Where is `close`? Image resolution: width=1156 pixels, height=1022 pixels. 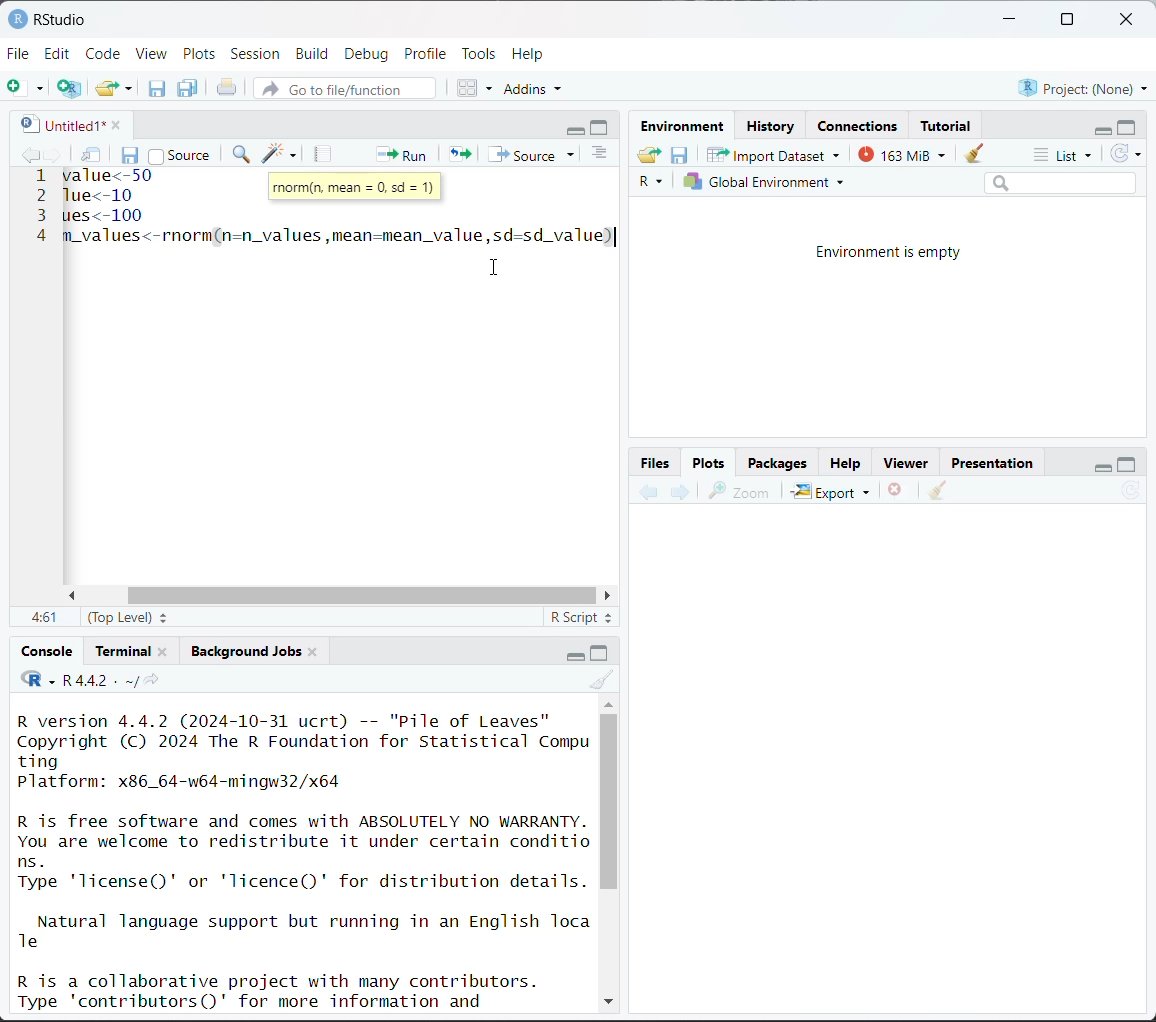
close is located at coordinates (313, 650).